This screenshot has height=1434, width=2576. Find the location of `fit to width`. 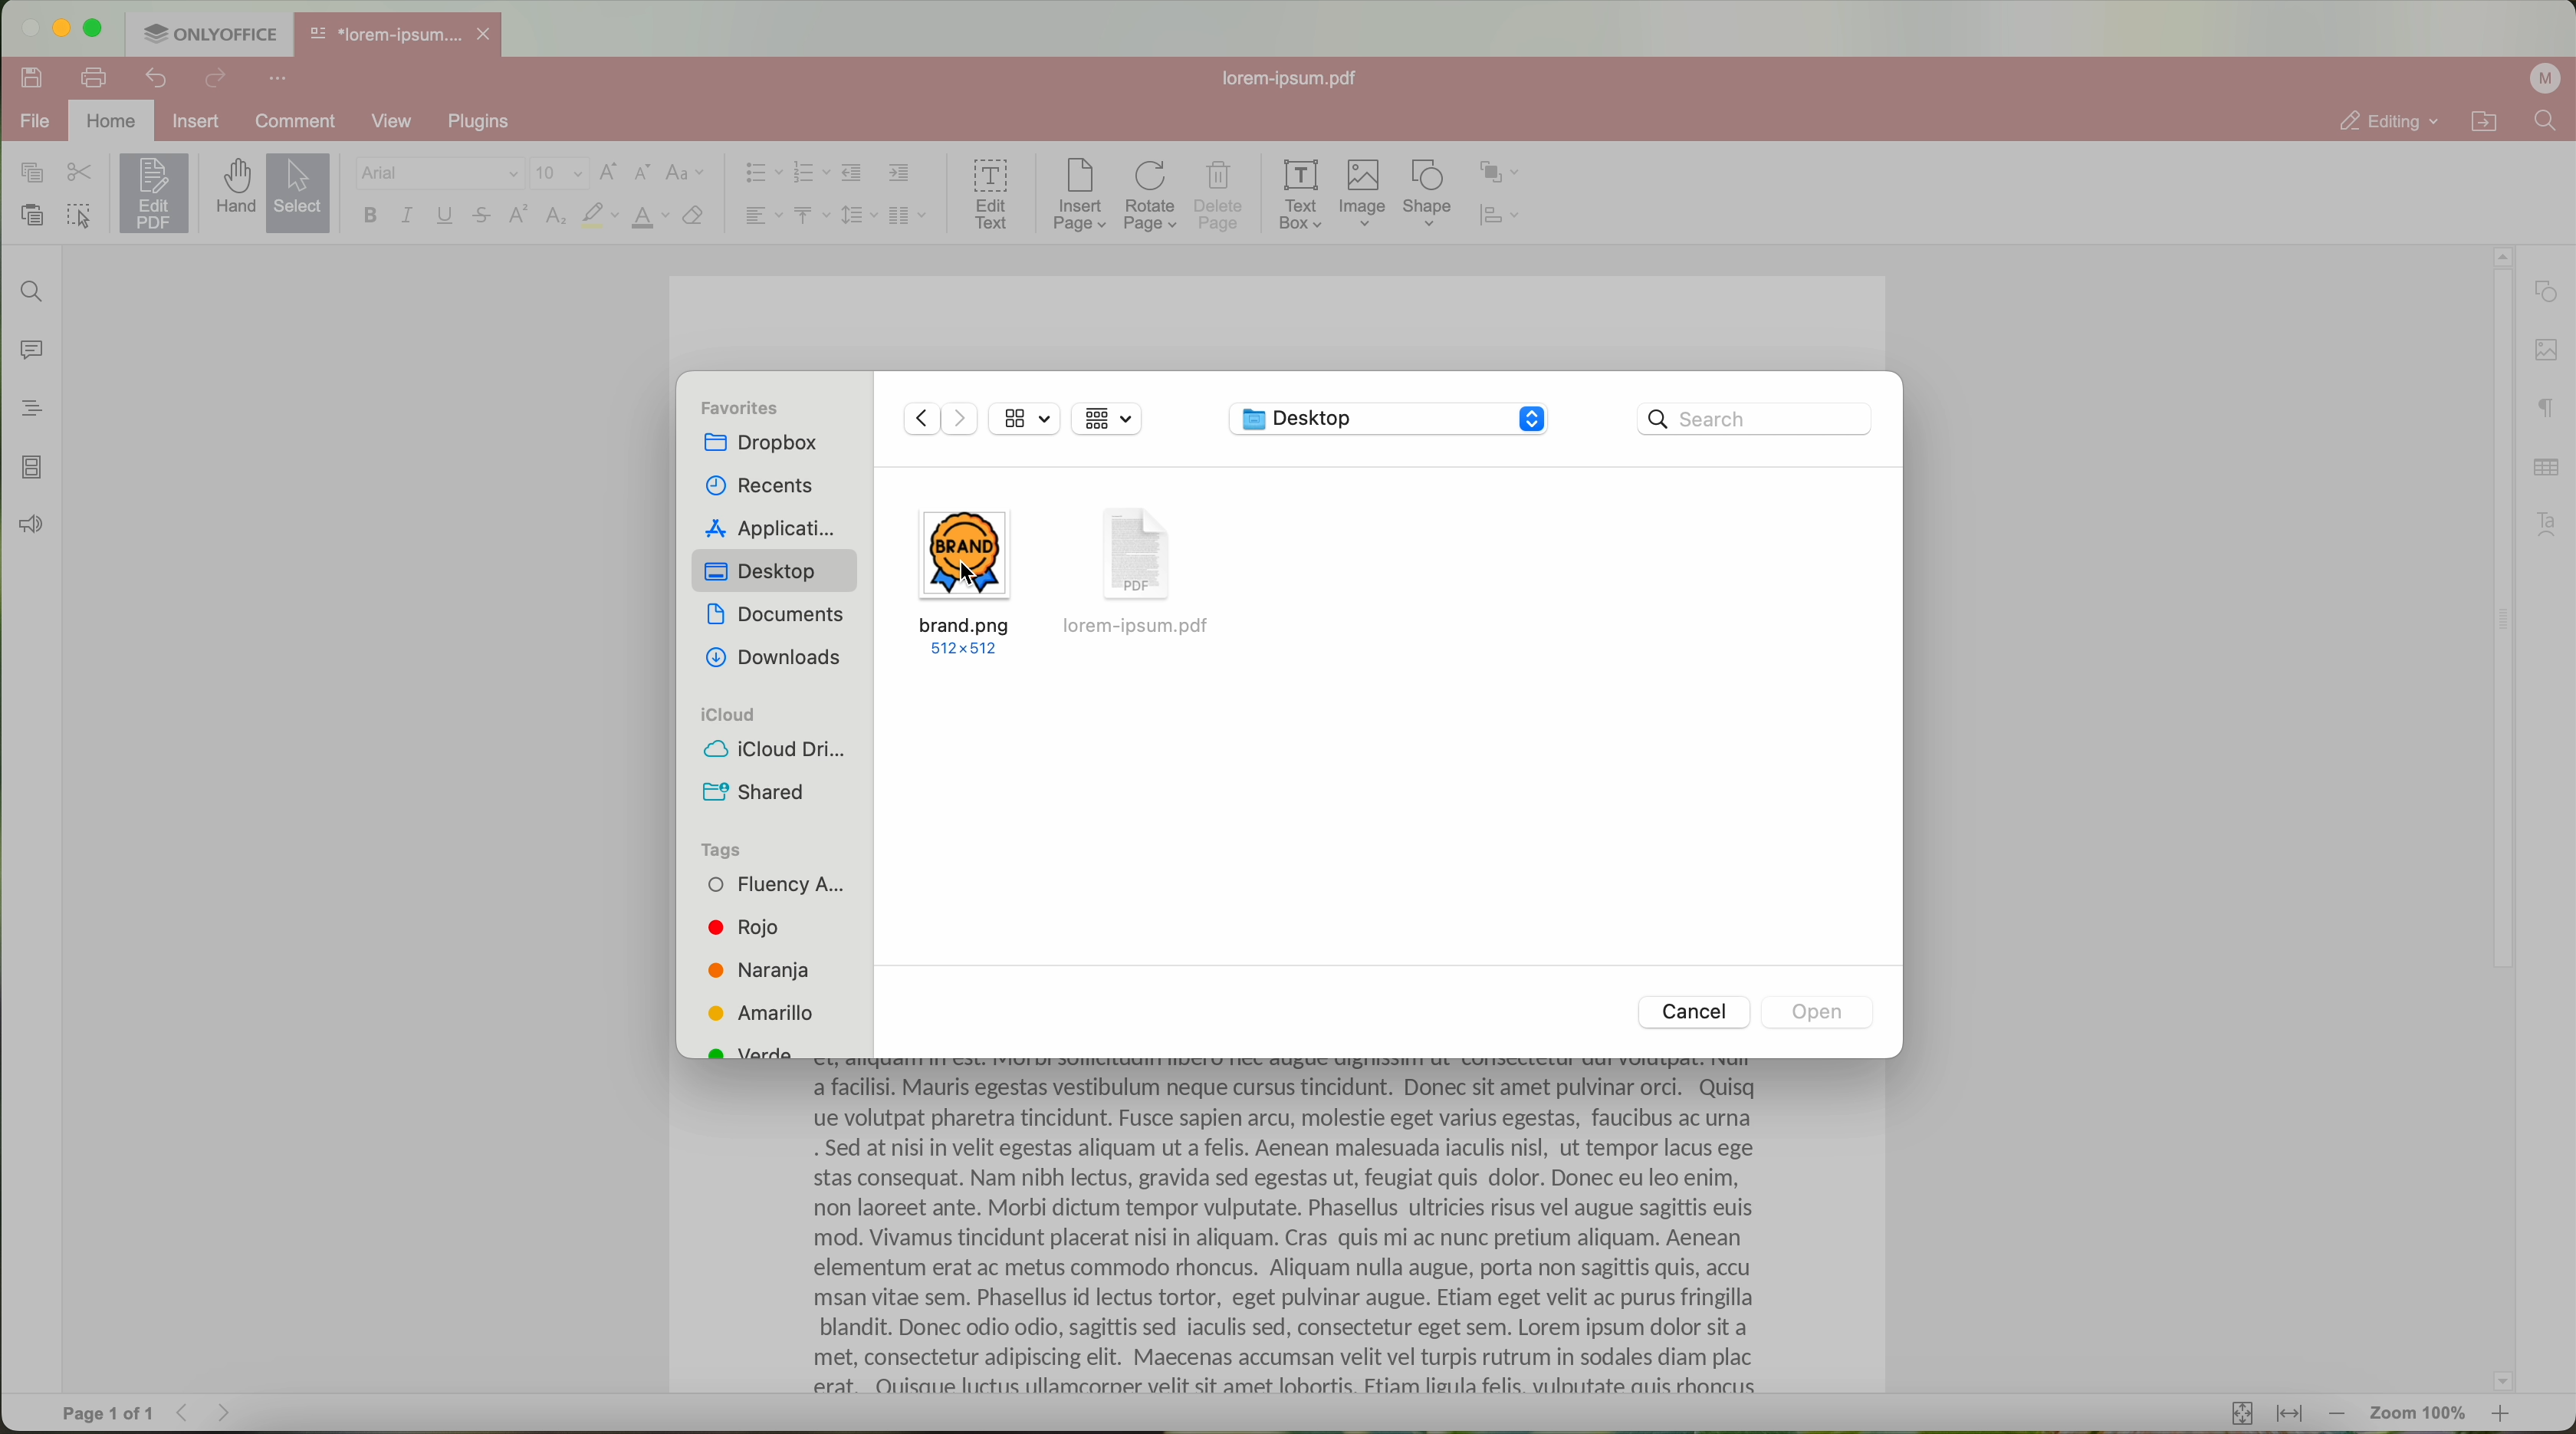

fit to width is located at coordinates (2289, 1414).